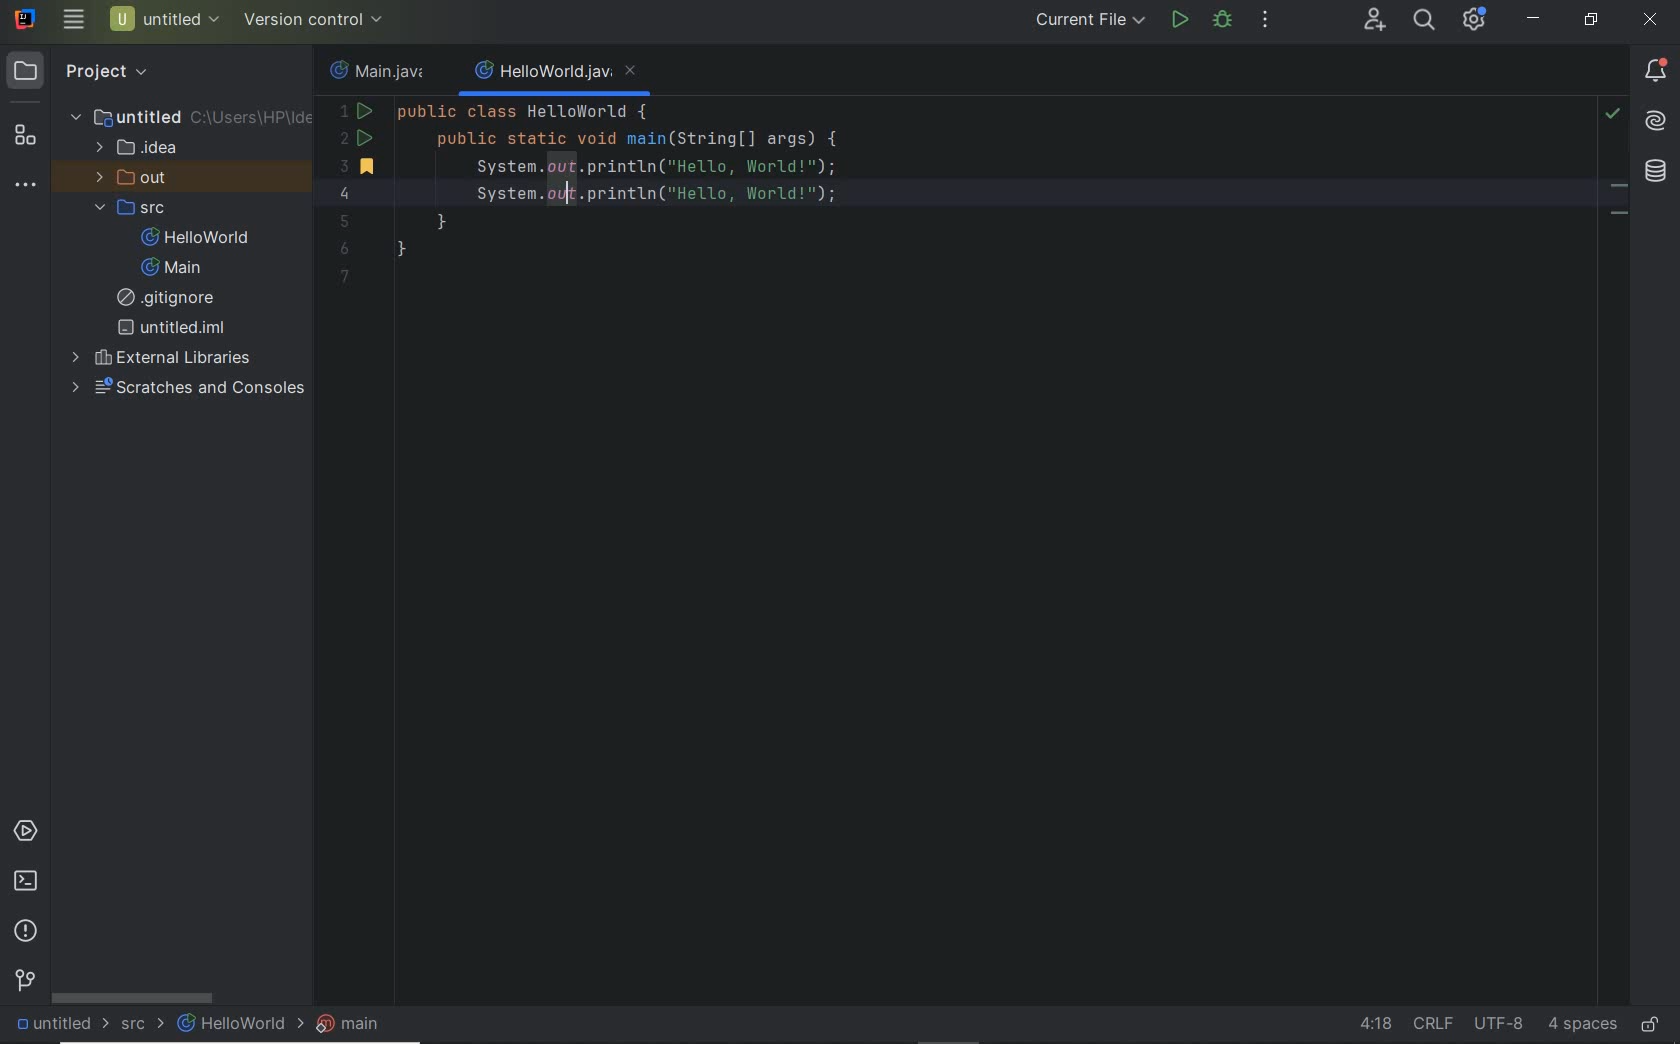  Describe the element at coordinates (1476, 22) in the screenshot. I see `IDE and Project settings` at that location.